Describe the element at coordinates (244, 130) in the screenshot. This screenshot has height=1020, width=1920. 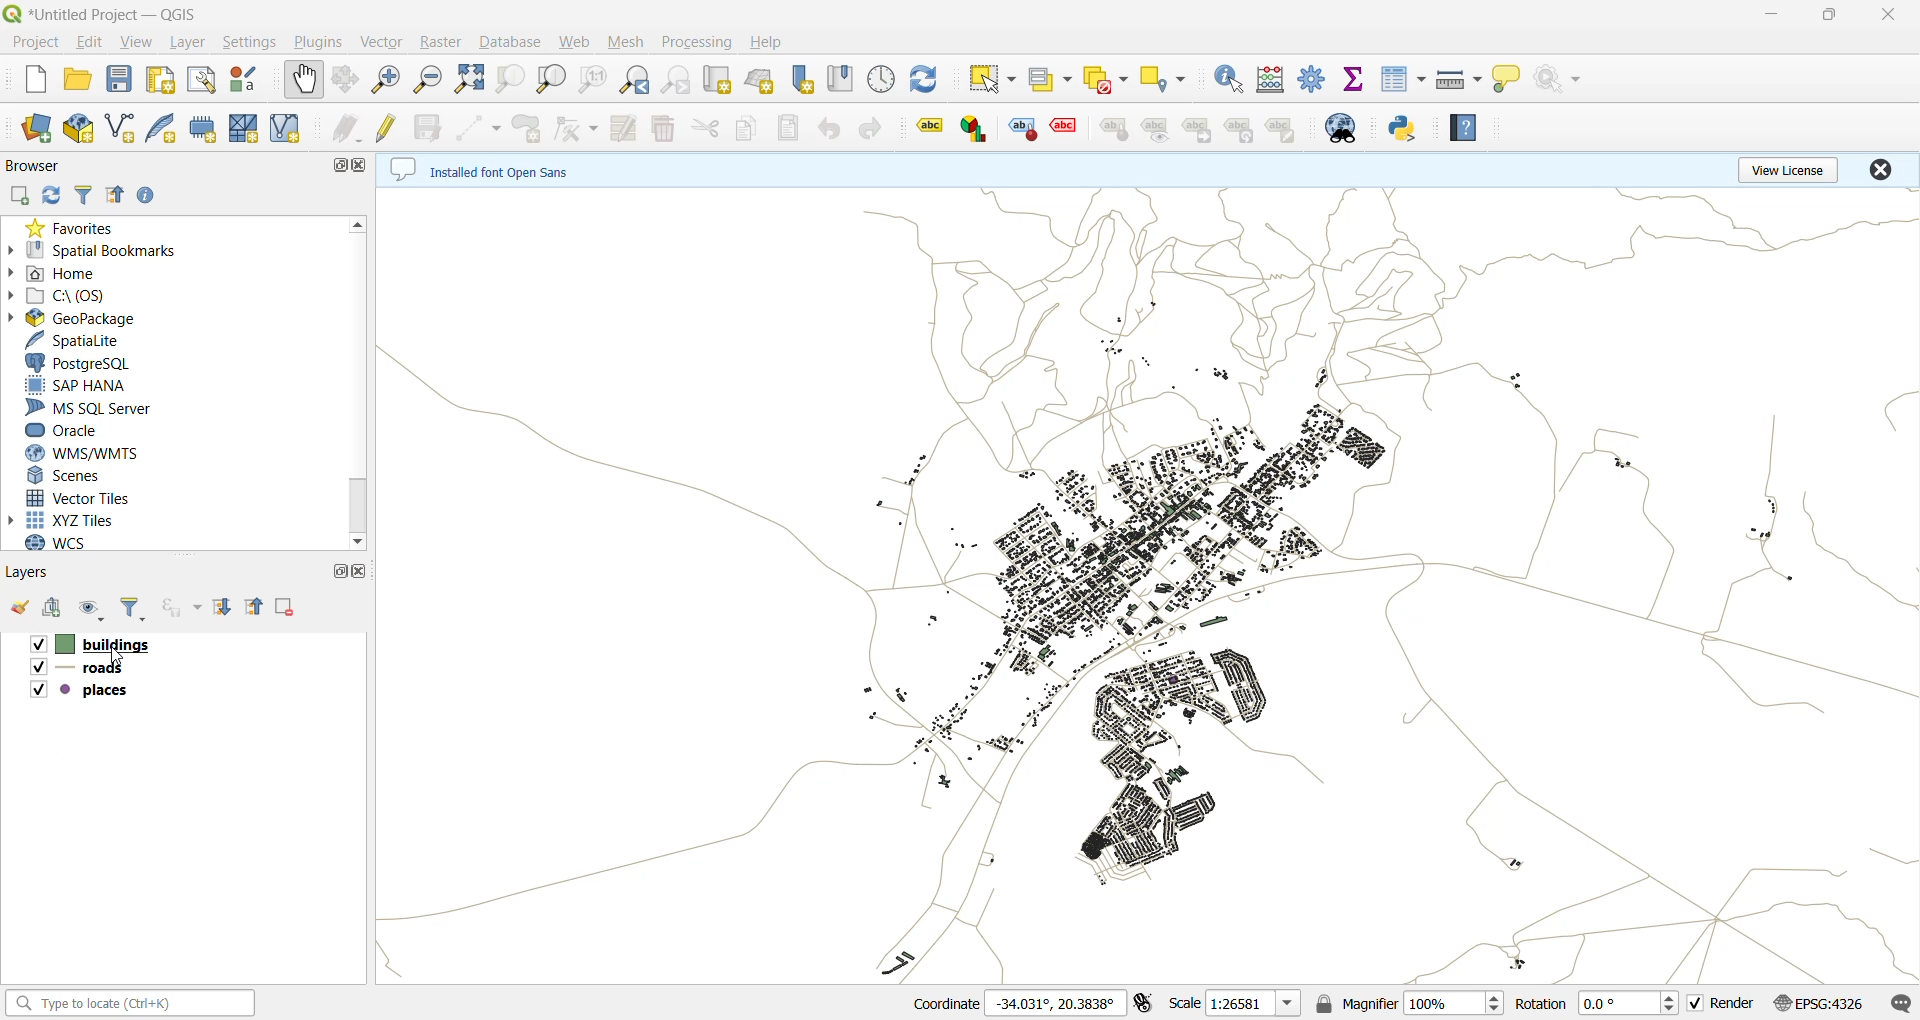
I see `mesh` at that location.